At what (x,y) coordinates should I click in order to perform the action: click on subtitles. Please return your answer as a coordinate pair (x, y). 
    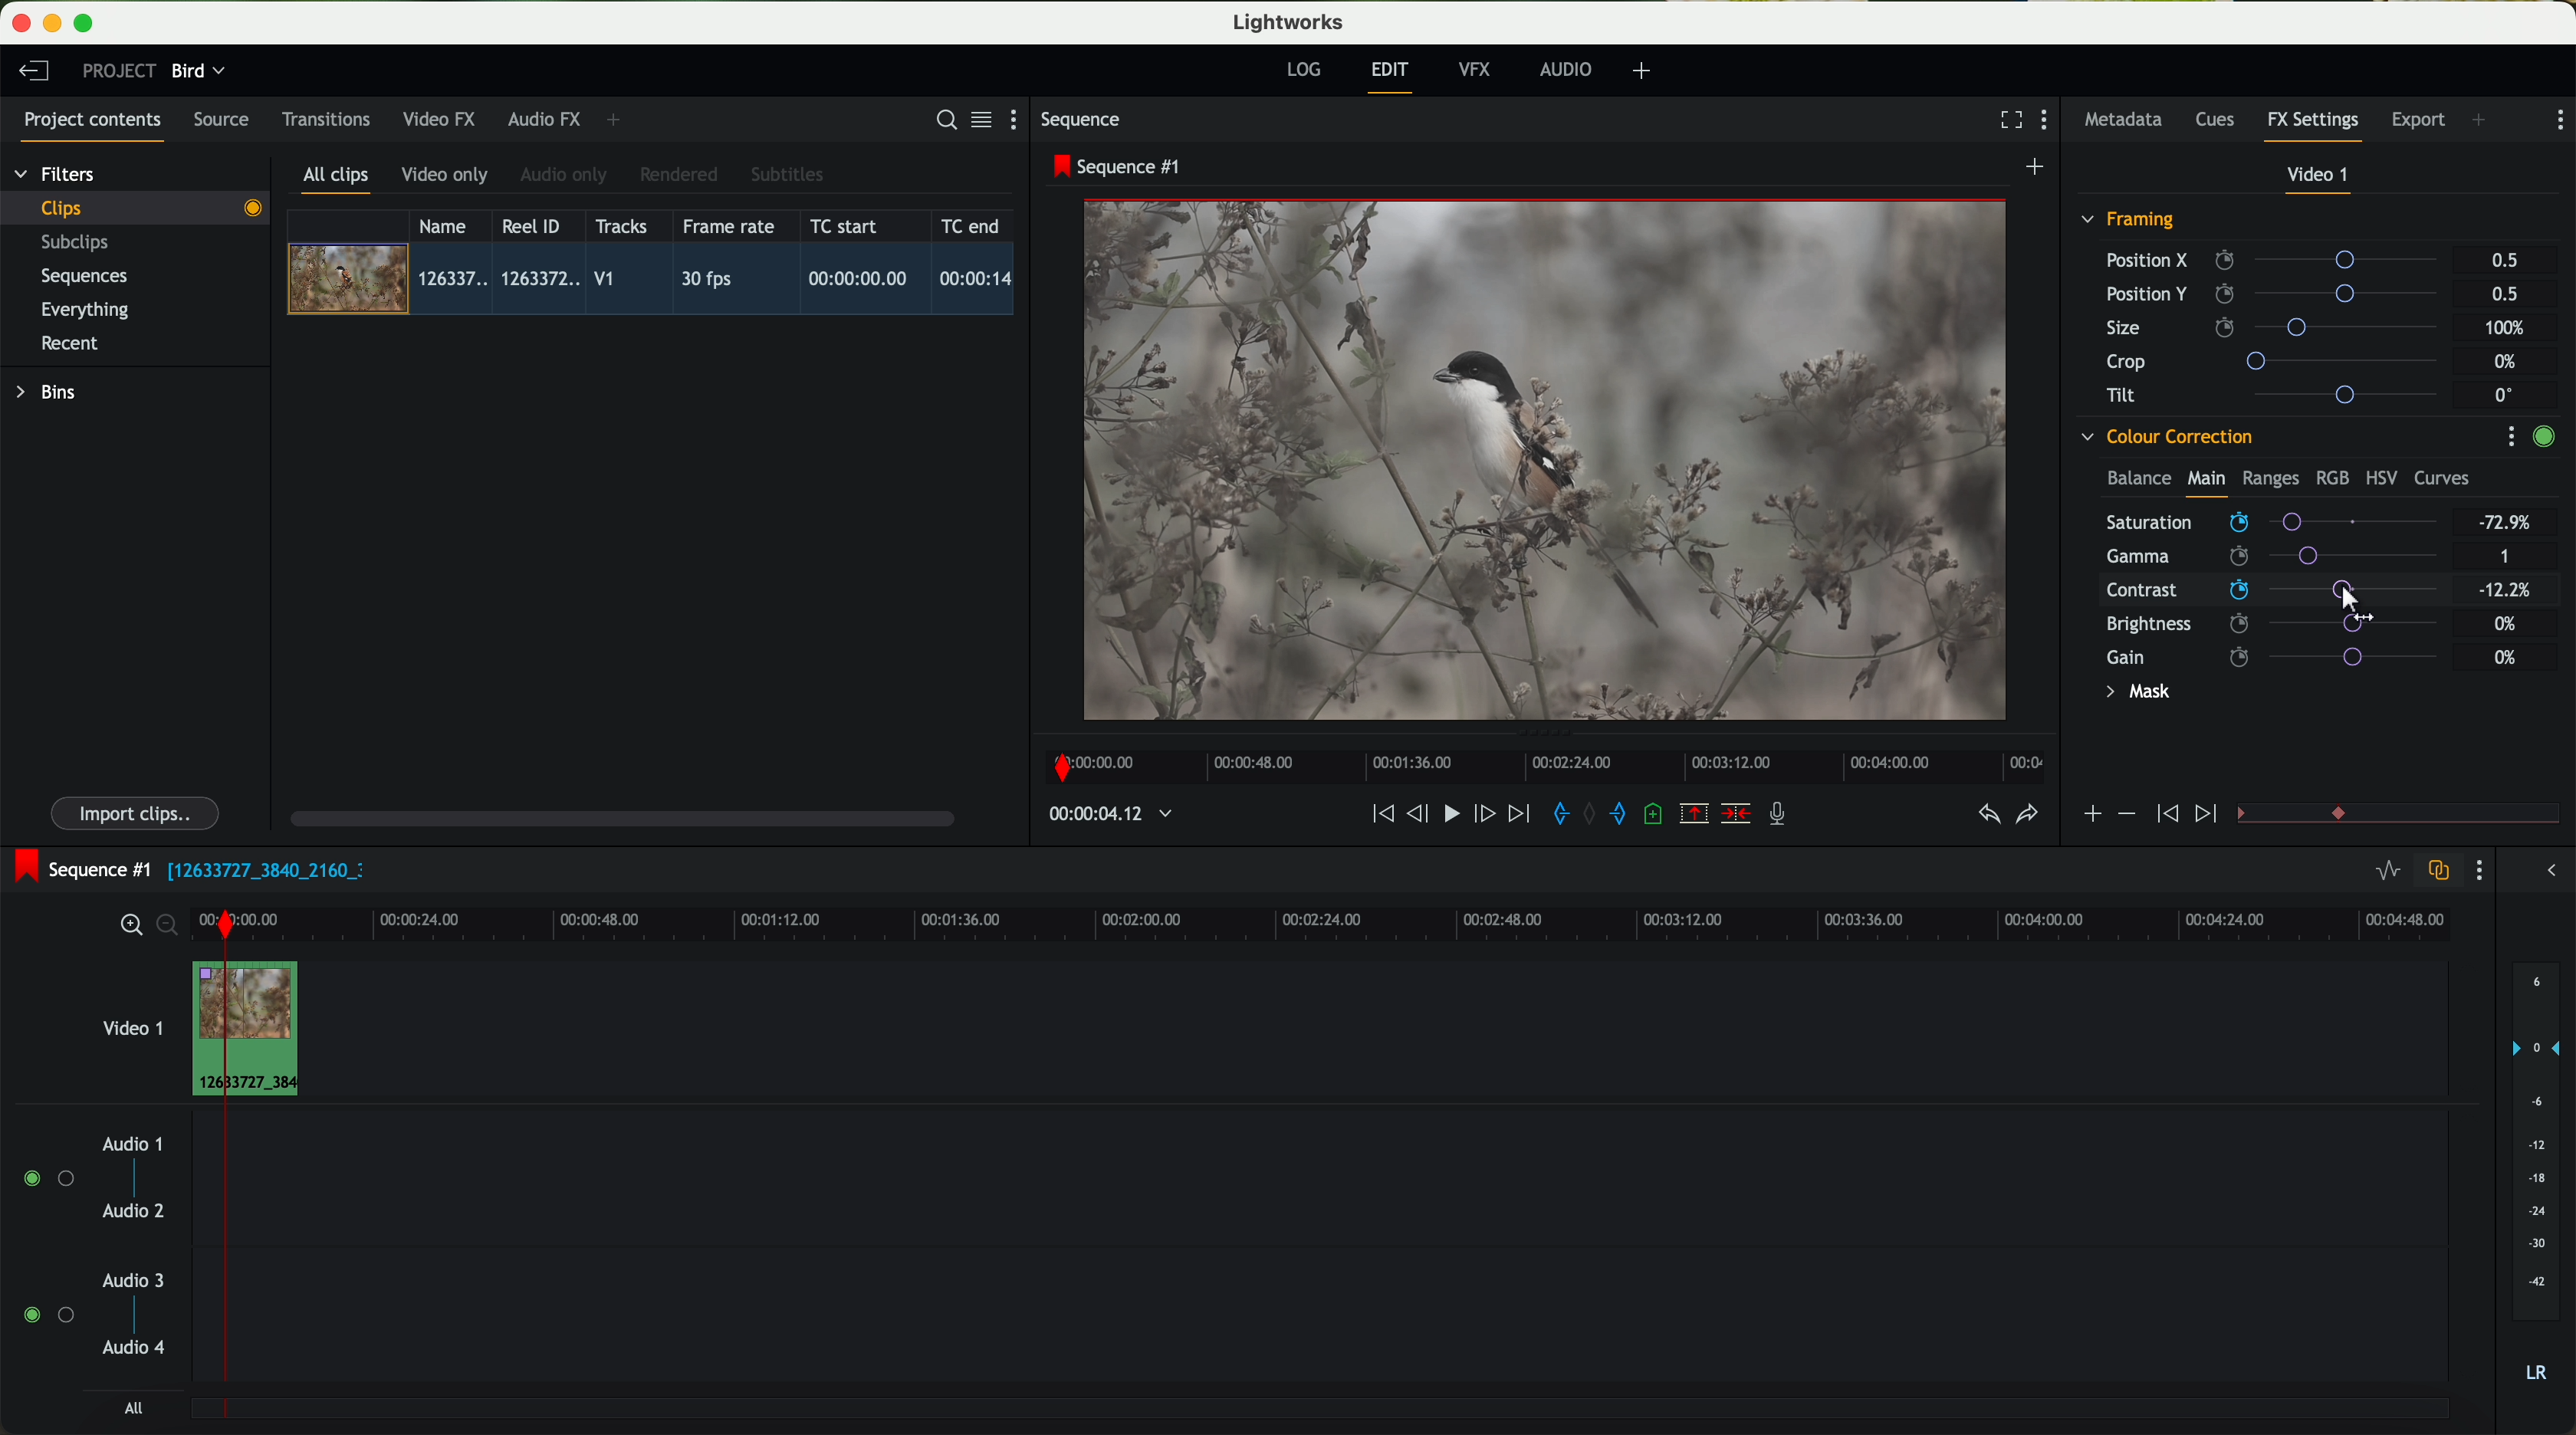
    Looking at the image, I should click on (784, 175).